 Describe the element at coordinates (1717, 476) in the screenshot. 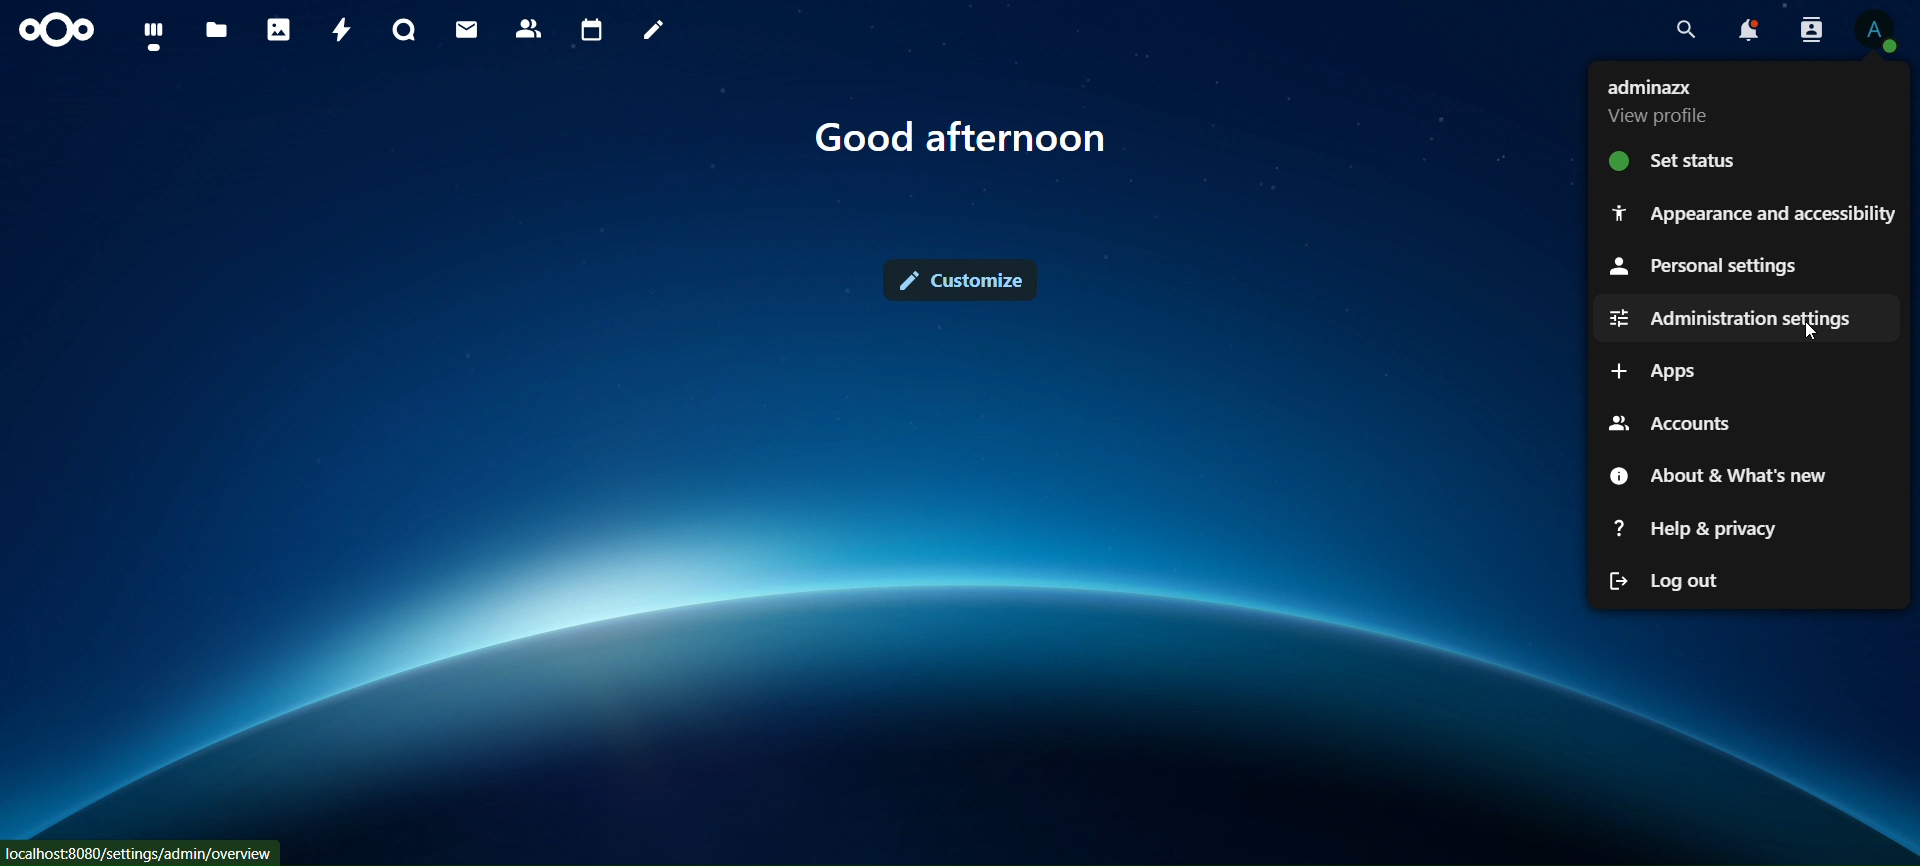

I see `about & what's new` at that location.